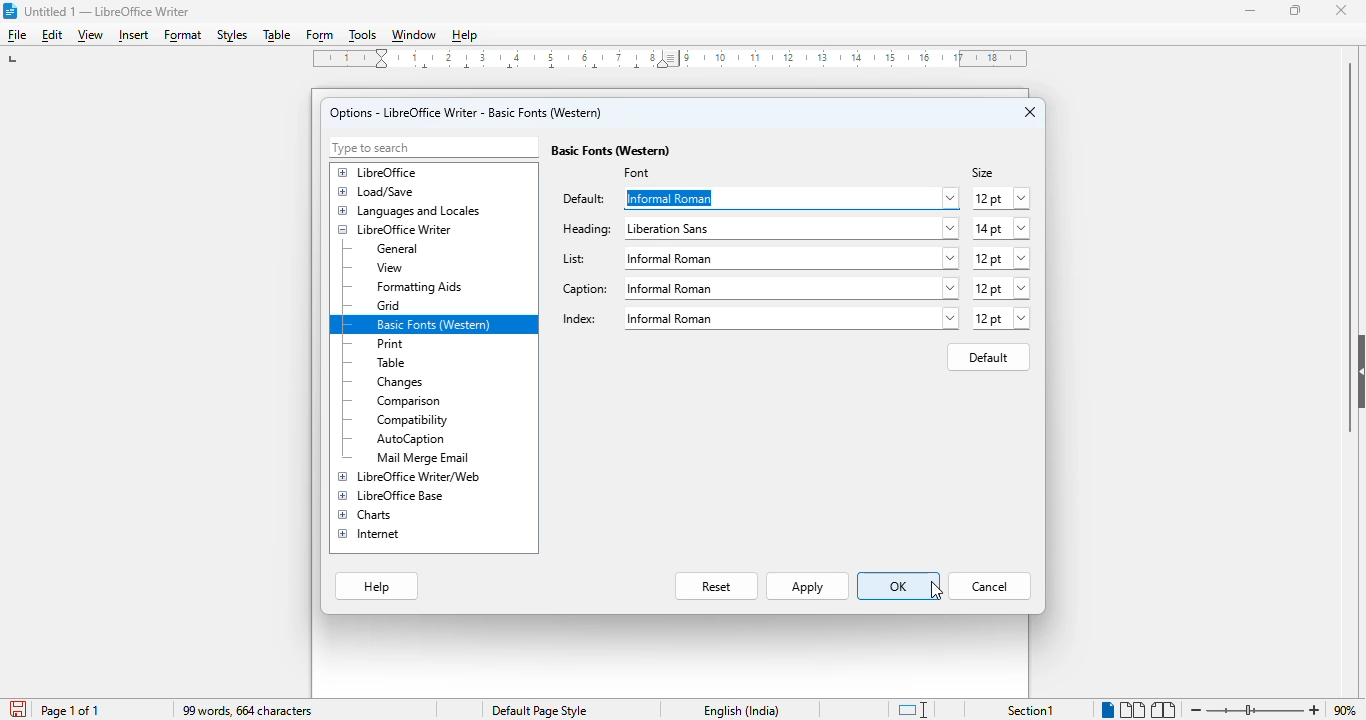  What do you see at coordinates (555, 72) in the screenshot?
I see `center tab` at bounding box center [555, 72].